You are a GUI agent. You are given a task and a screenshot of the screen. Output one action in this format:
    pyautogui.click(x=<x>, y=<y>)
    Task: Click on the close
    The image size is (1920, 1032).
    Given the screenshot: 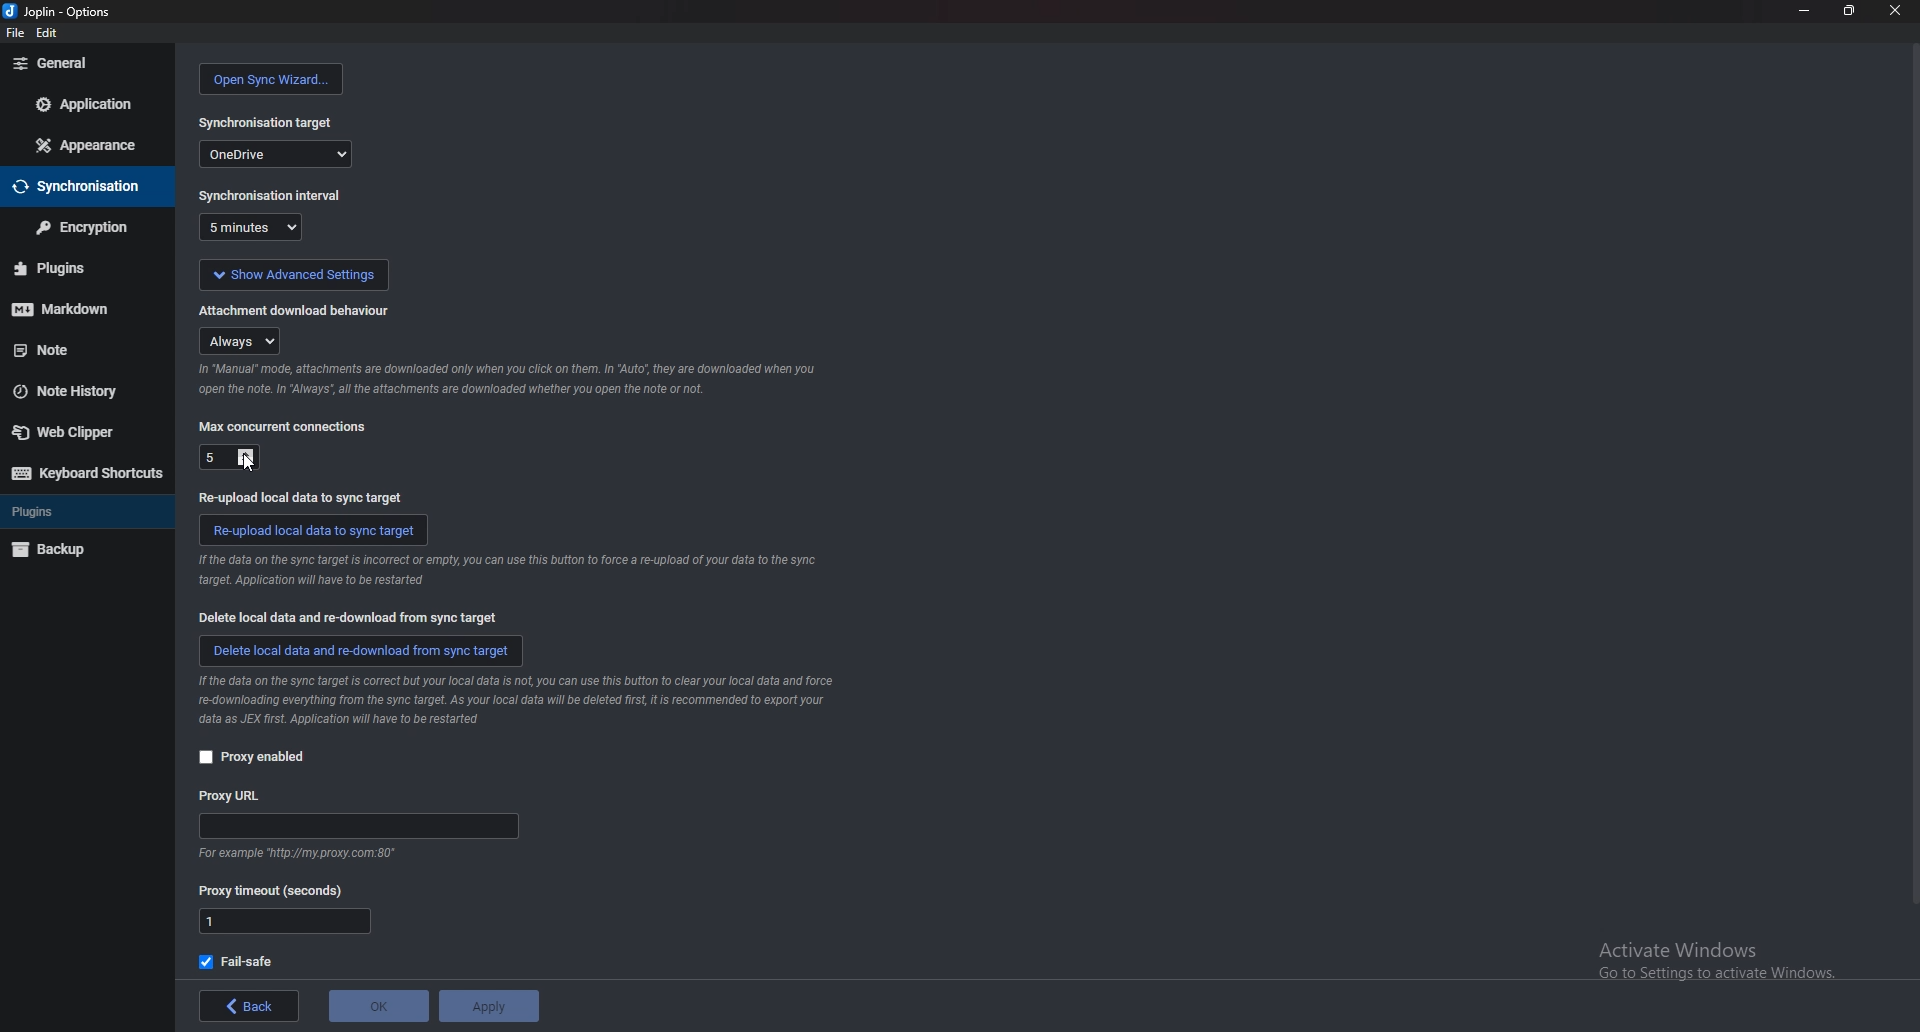 What is the action you would take?
    pyautogui.click(x=1894, y=9)
    